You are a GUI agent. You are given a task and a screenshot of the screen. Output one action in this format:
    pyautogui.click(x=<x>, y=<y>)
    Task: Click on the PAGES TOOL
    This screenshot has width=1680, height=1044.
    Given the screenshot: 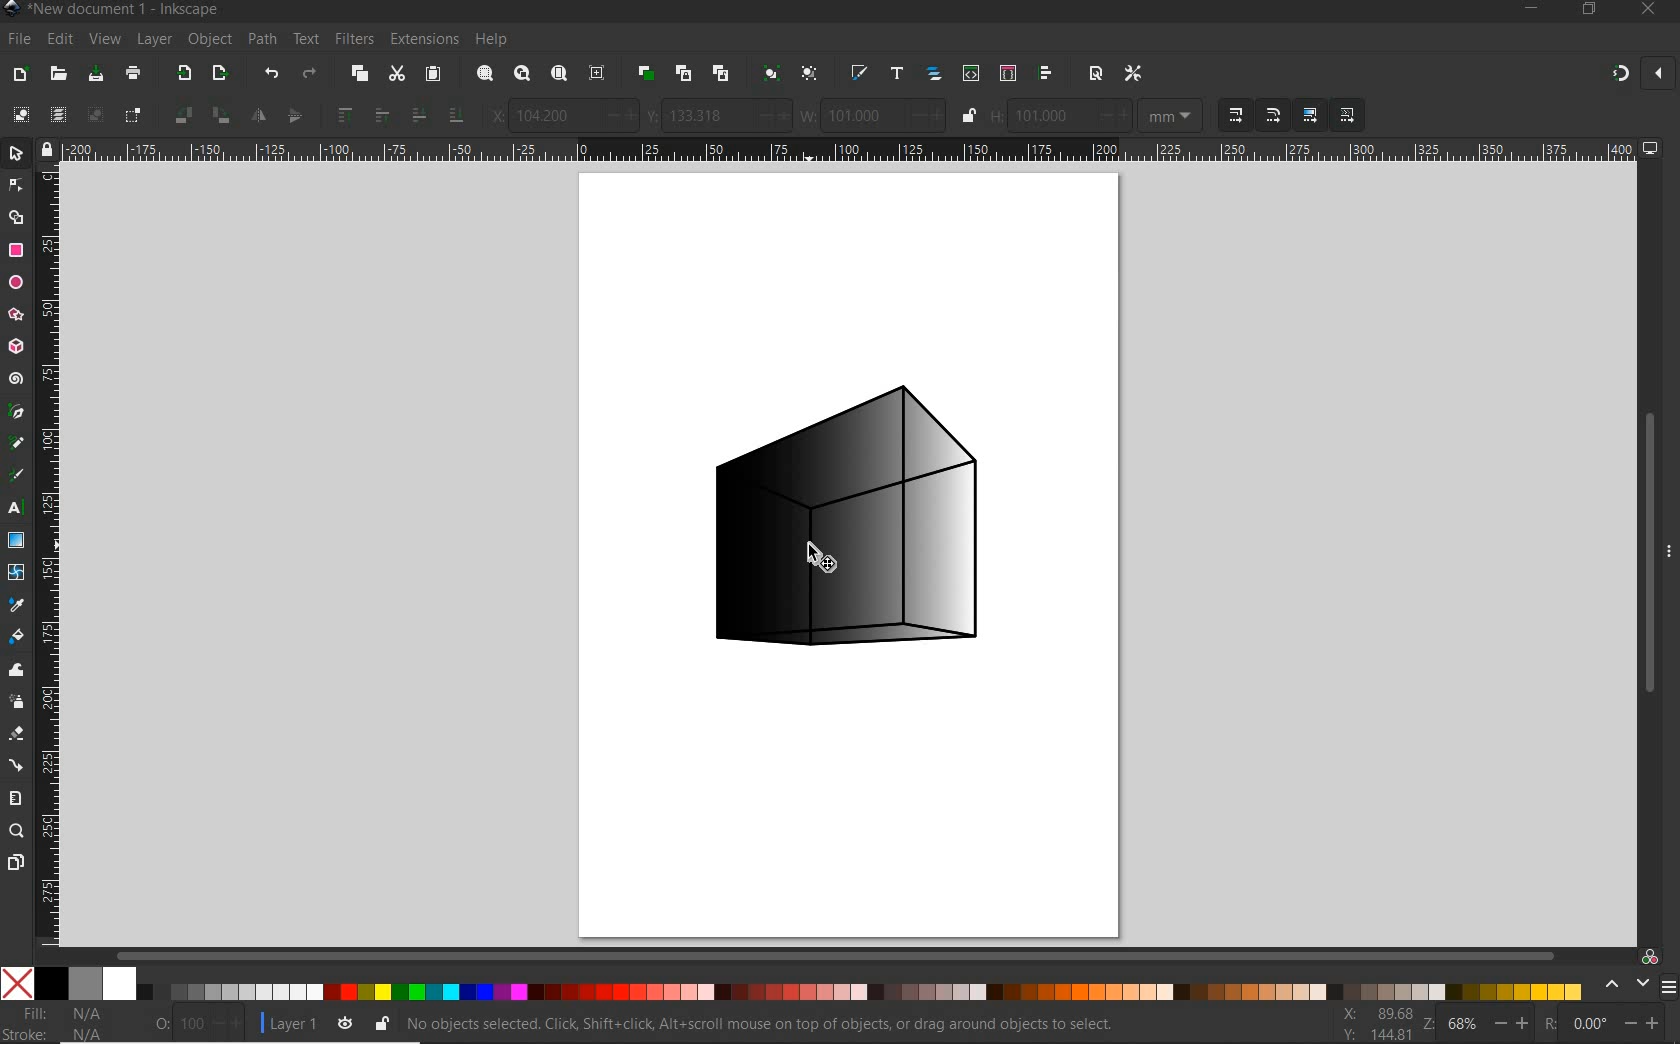 What is the action you would take?
    pyautogui.click(x=16, y=864)
    